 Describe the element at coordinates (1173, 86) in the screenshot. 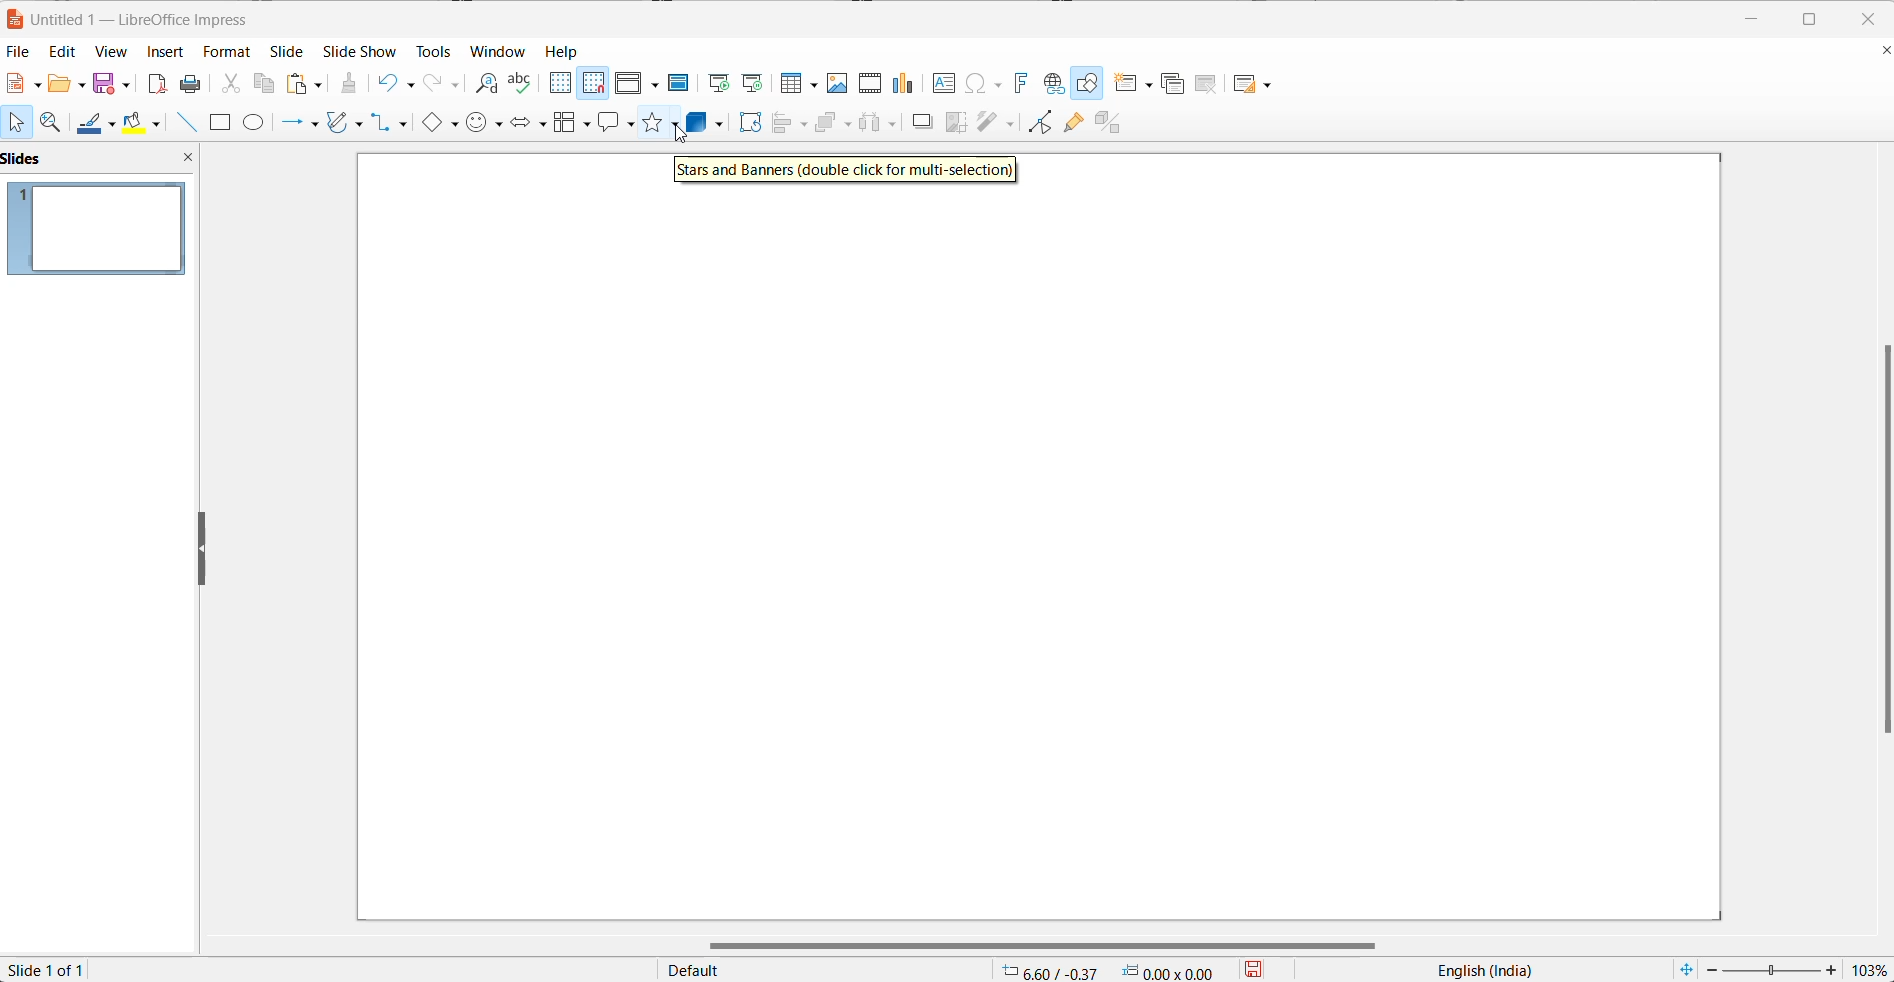

I see `DUPLICATE SLIDE` at that location.